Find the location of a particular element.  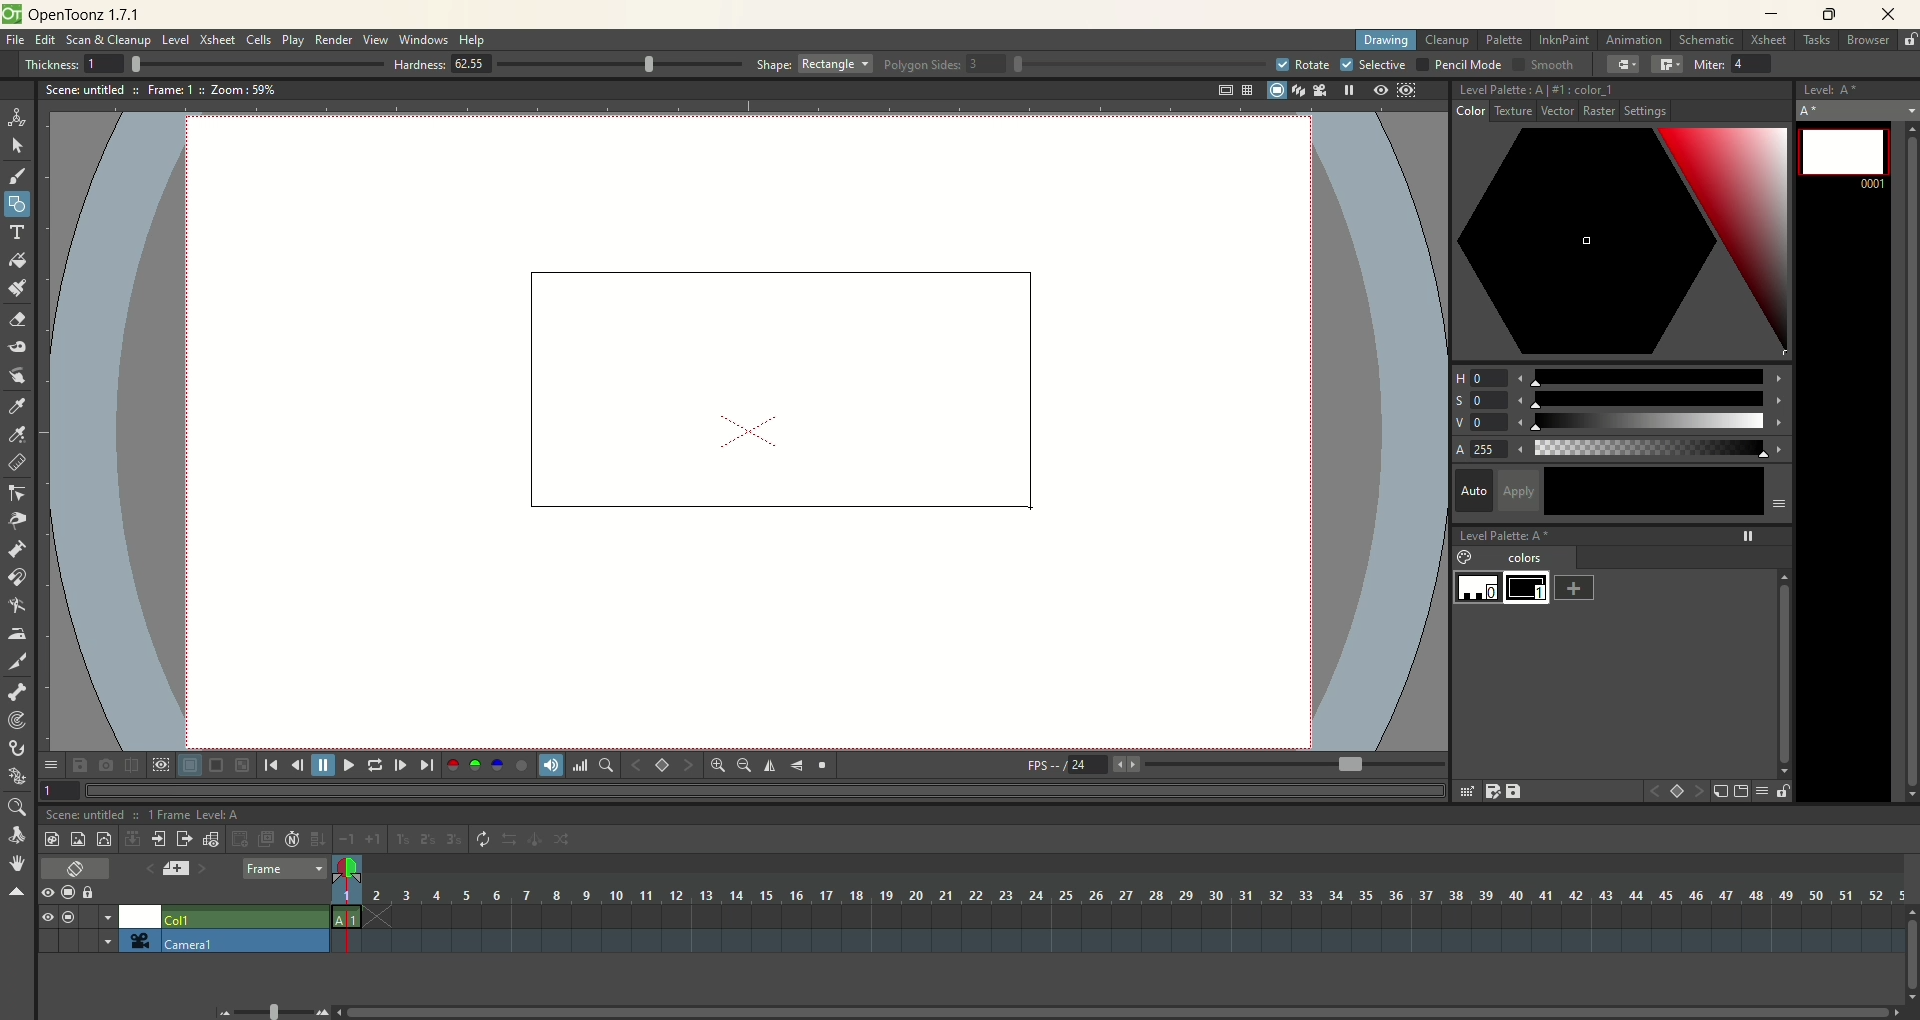

add new memo is located at coordinates (175, 868).